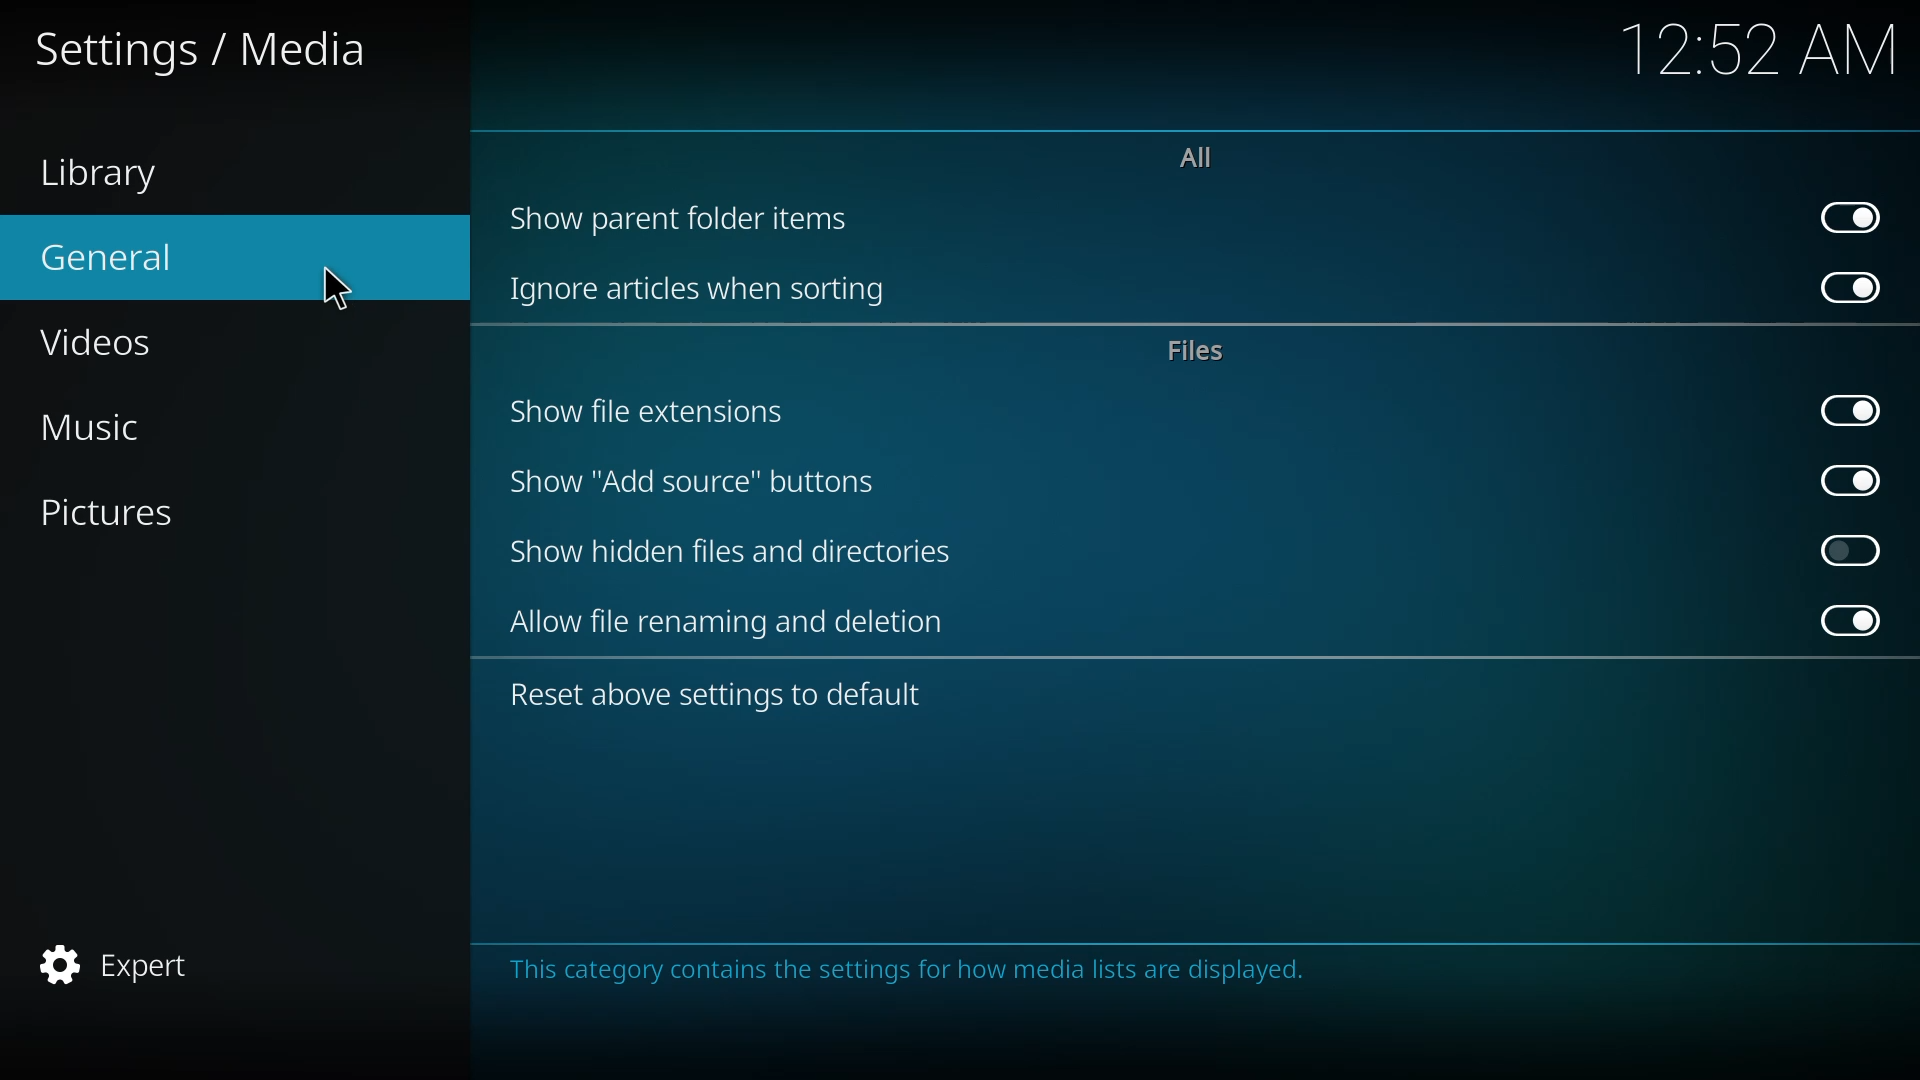 The width and height of the screenshot is (1920, 1080). I want to click on settings /media, so click(202, 56).